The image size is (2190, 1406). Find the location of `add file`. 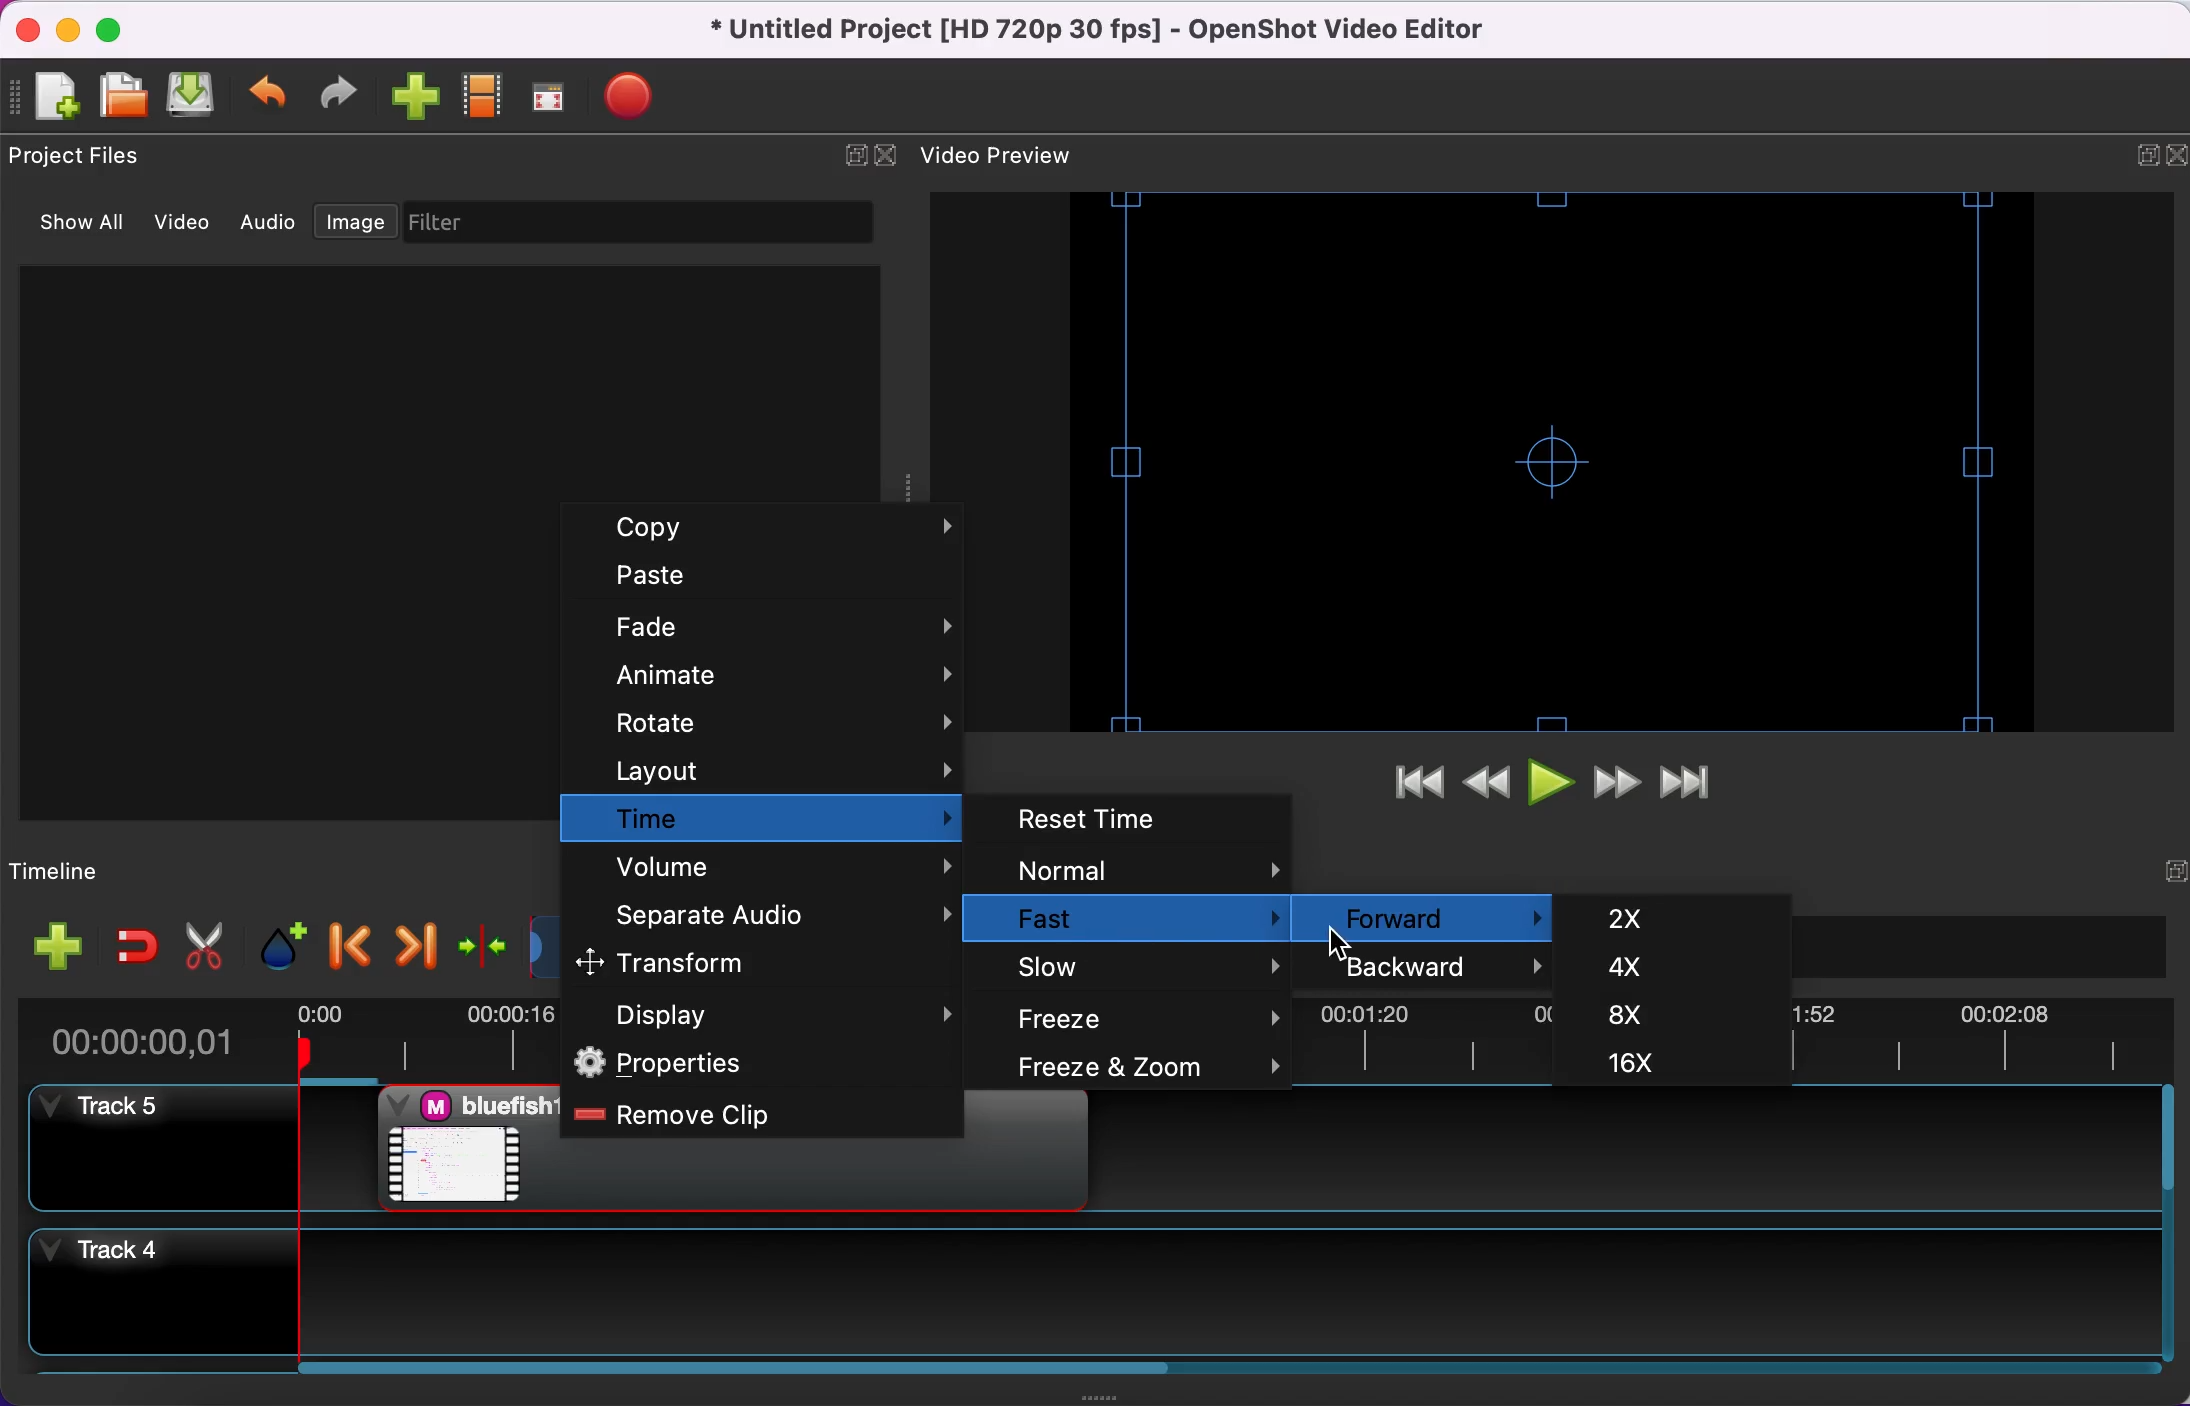

add file is located at coordinates (53, 98).